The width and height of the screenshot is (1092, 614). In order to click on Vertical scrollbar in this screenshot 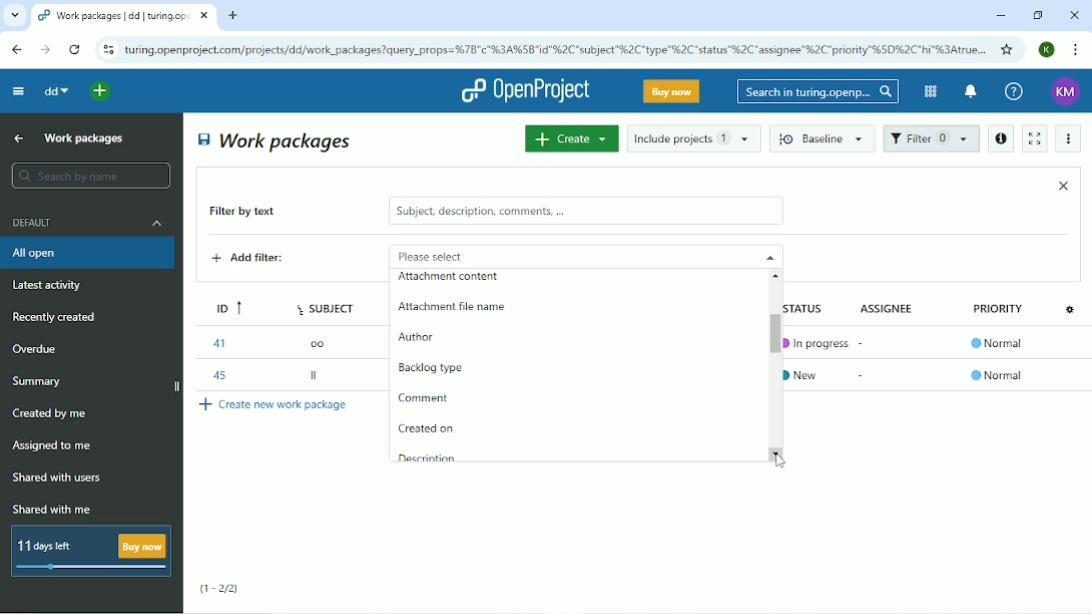, I will do `click(769, 331)`.